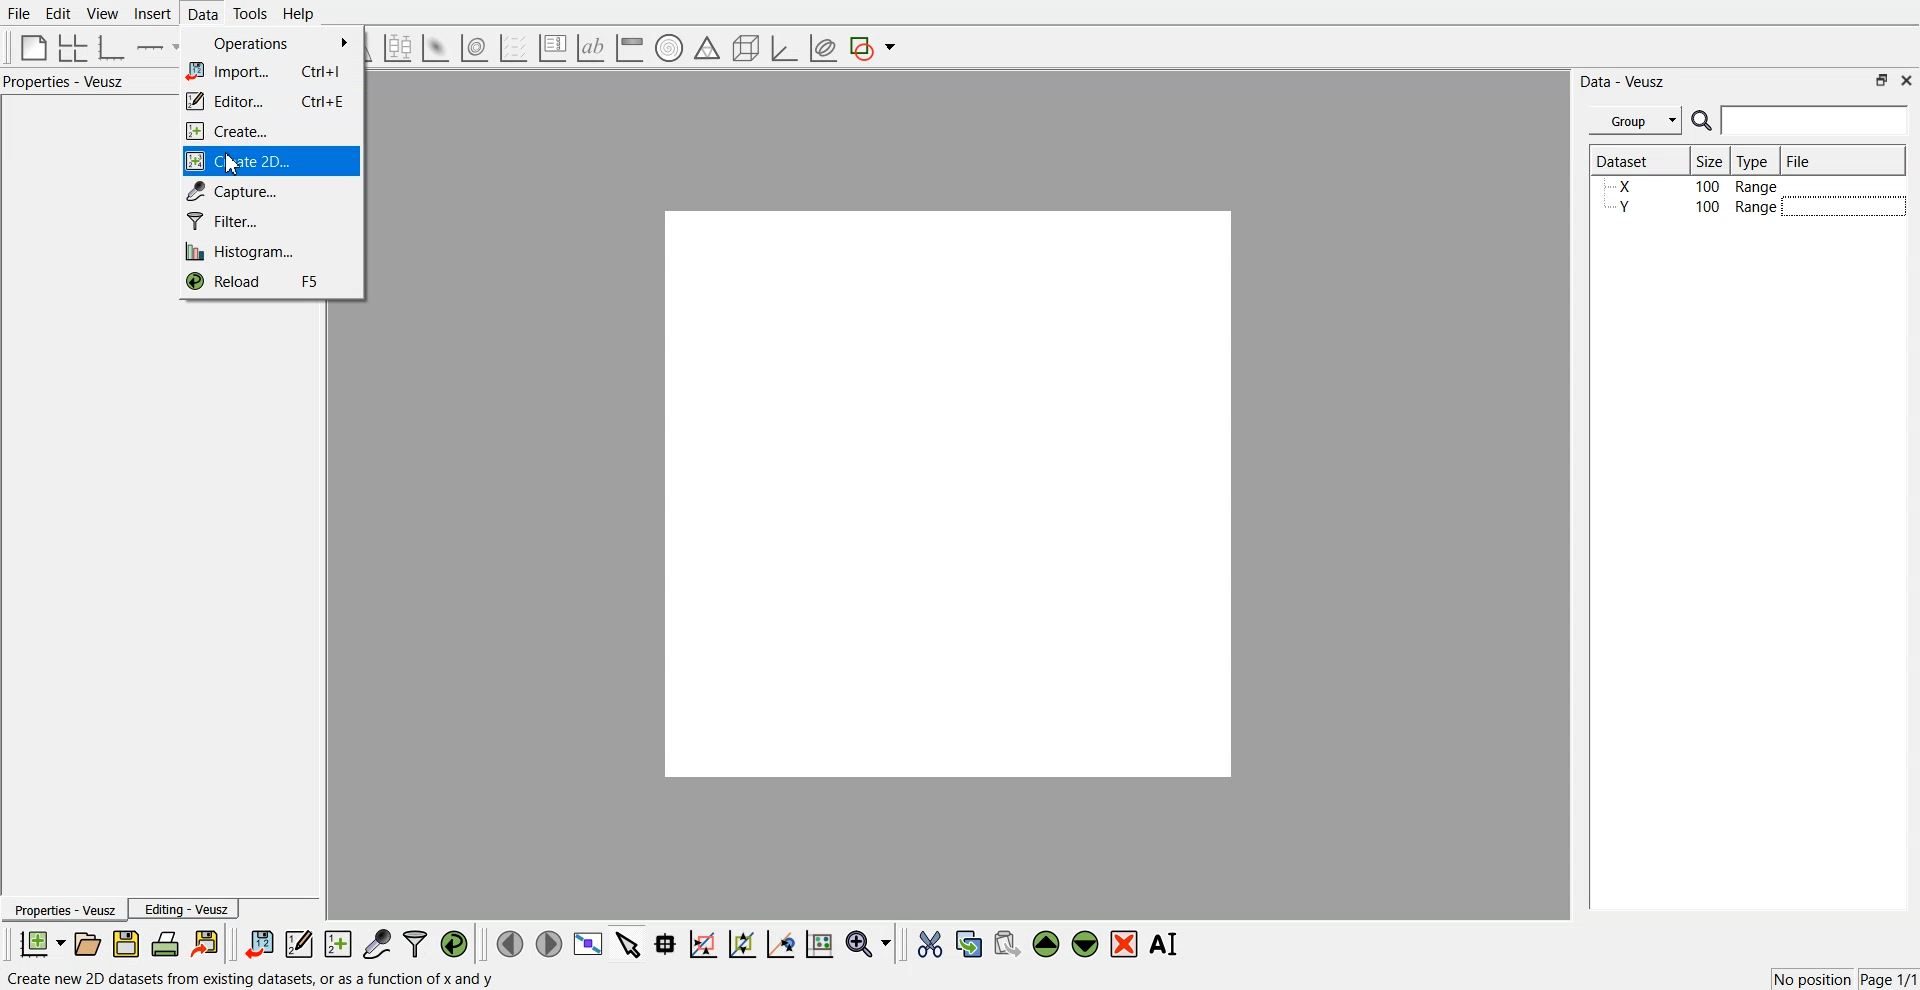 The width and height of the screenshot is (1920, 990). Describe the element at coordinates (255, 977) in the screenshot. I see `Create new 2D datasets from existing datasets, or as a function of x and y` at that location.